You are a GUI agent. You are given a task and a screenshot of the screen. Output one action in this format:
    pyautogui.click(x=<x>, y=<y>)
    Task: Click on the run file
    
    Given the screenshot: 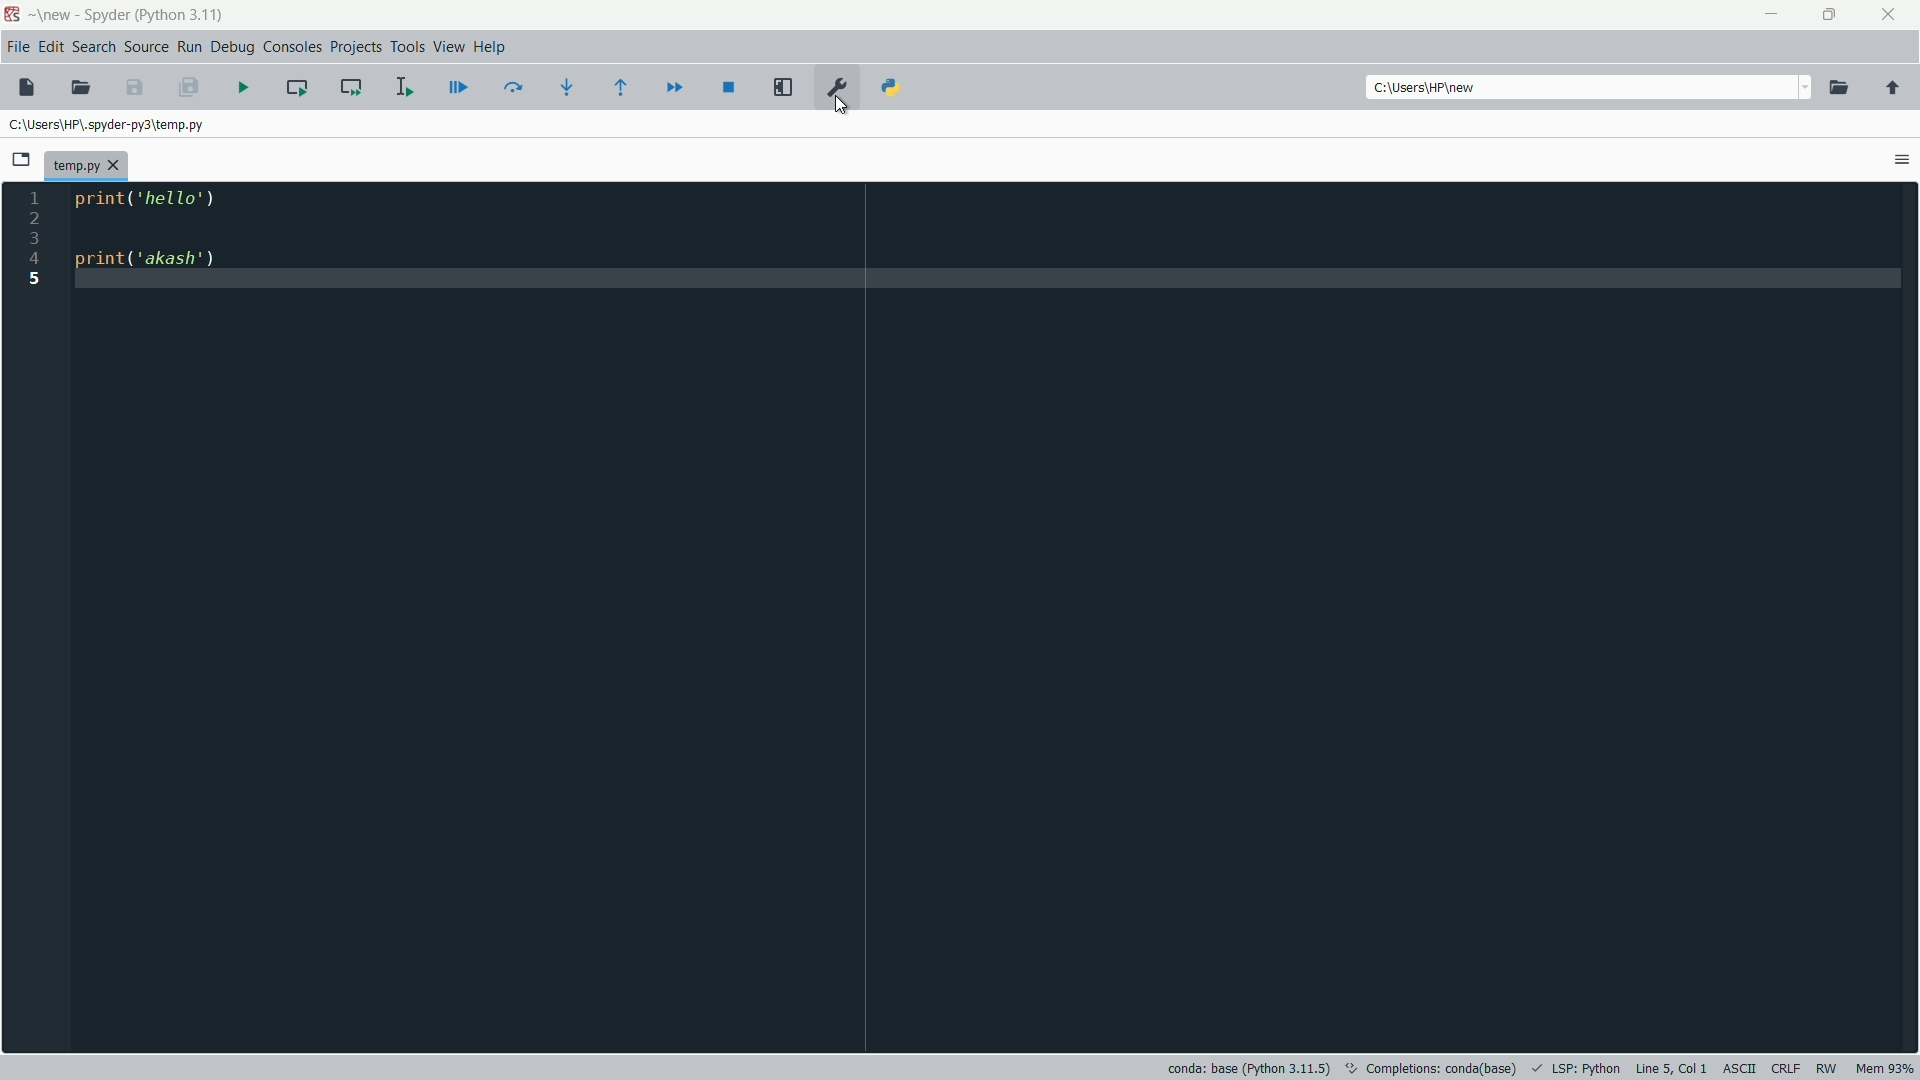 What is the action you would take?
    pyautogui.click(x=245, y=87)
    